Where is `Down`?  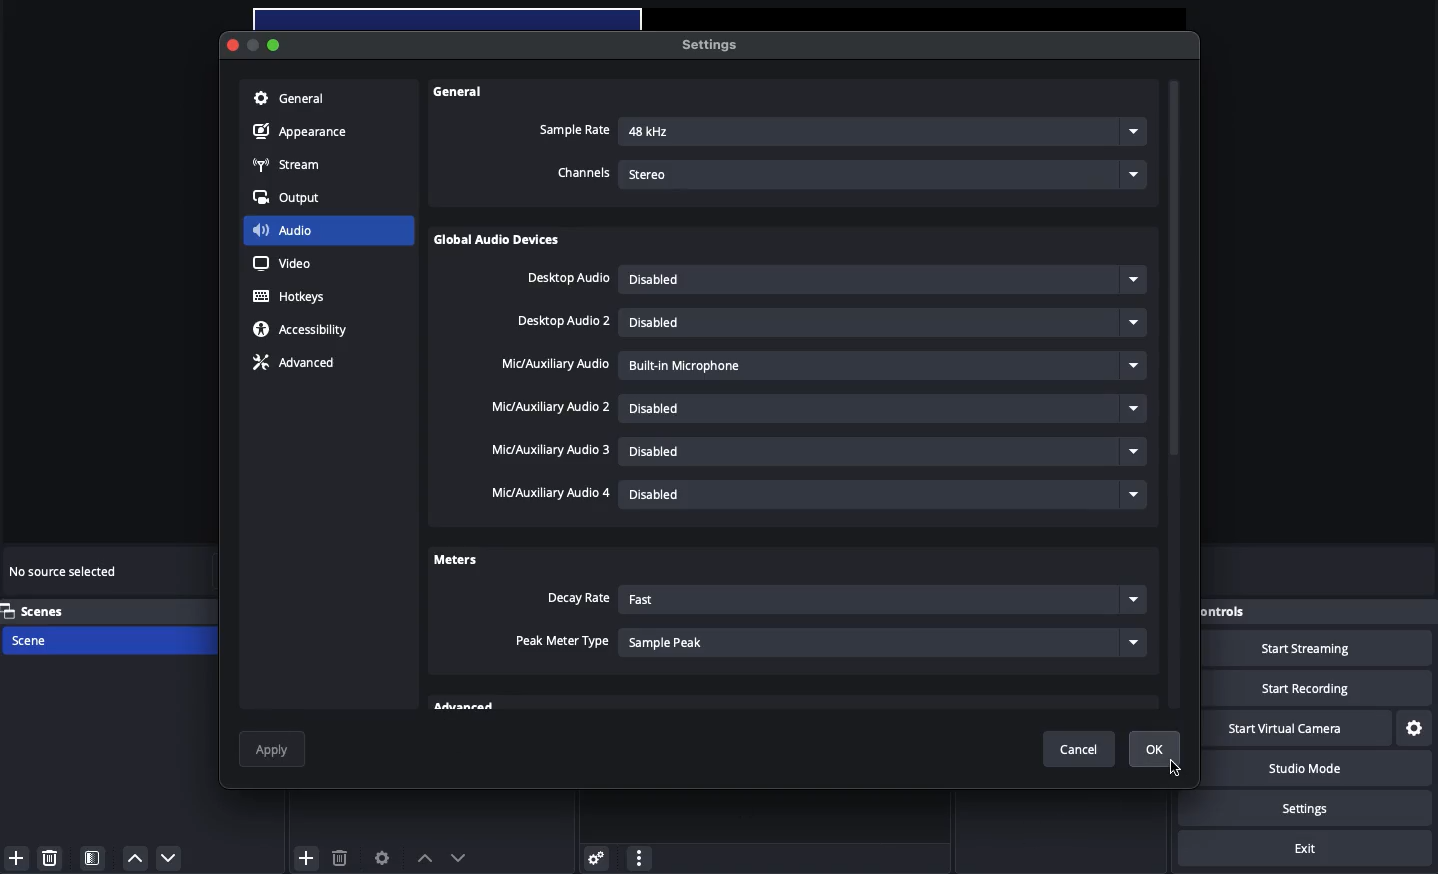 Down is located at coordinates (170, 857).